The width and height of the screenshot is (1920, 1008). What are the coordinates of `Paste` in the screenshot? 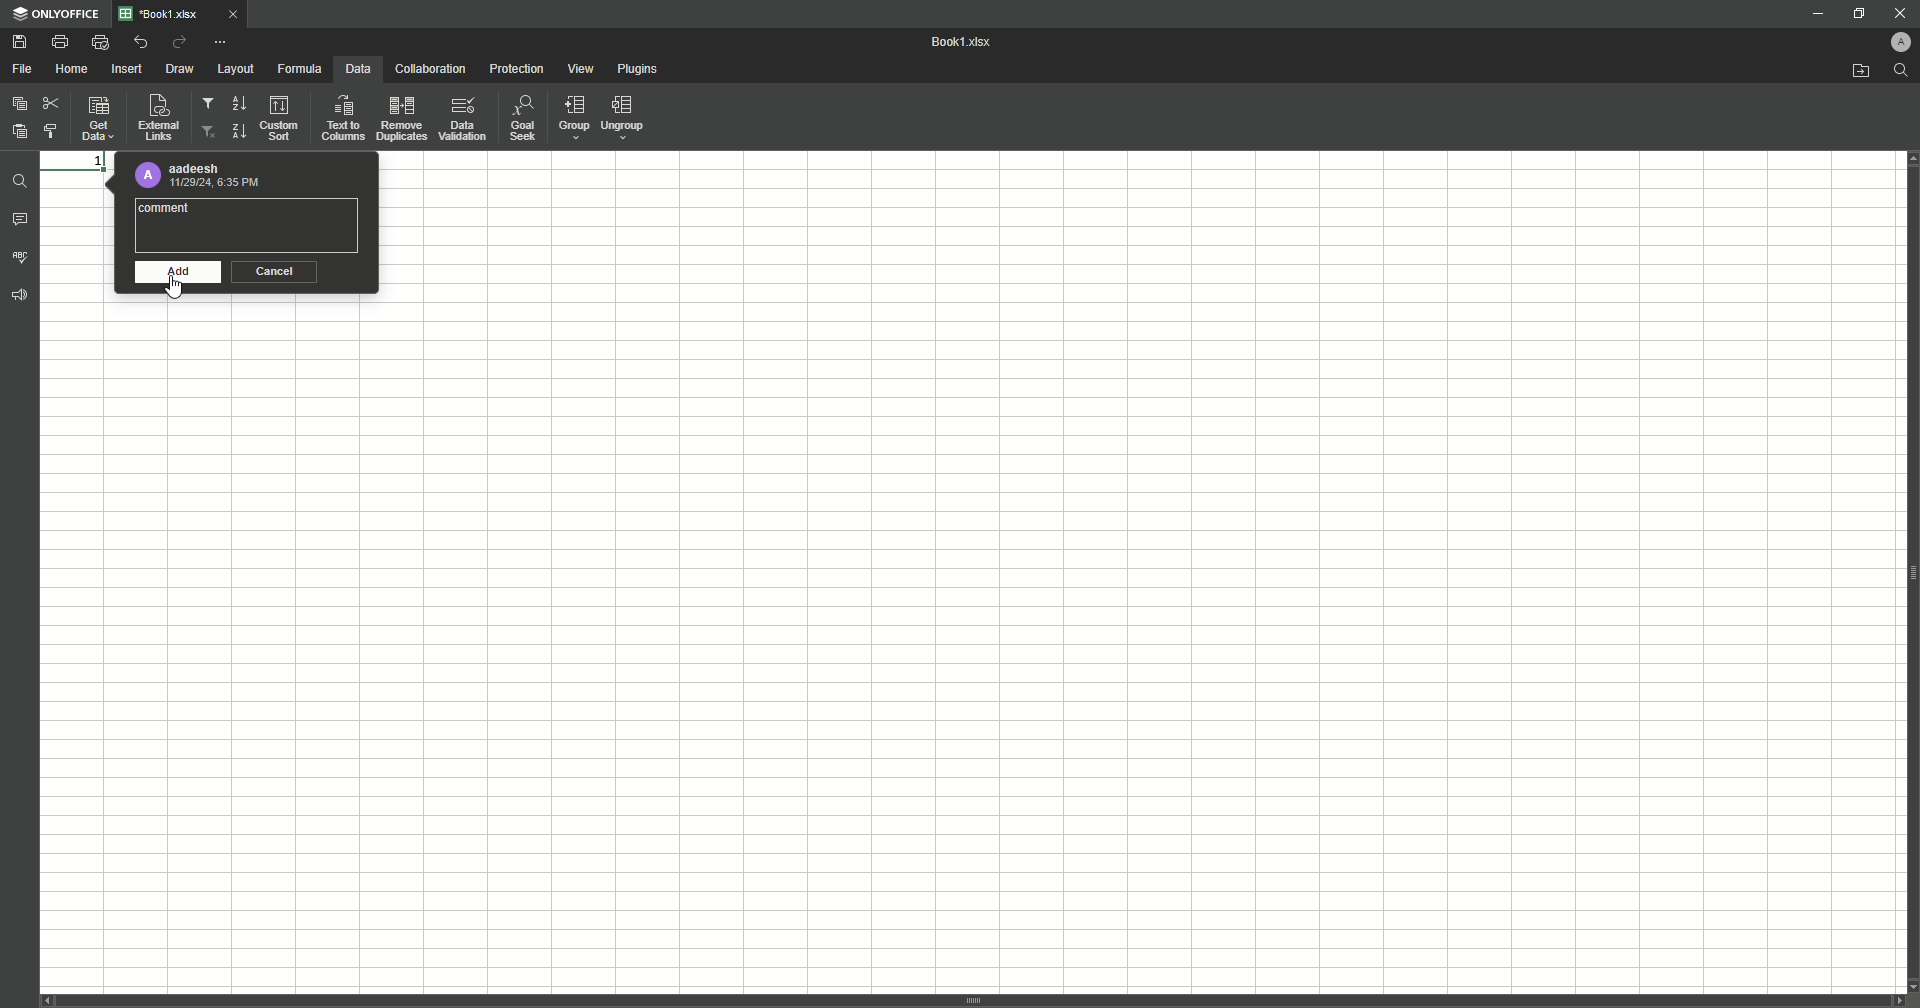 It's located at (19, 130).